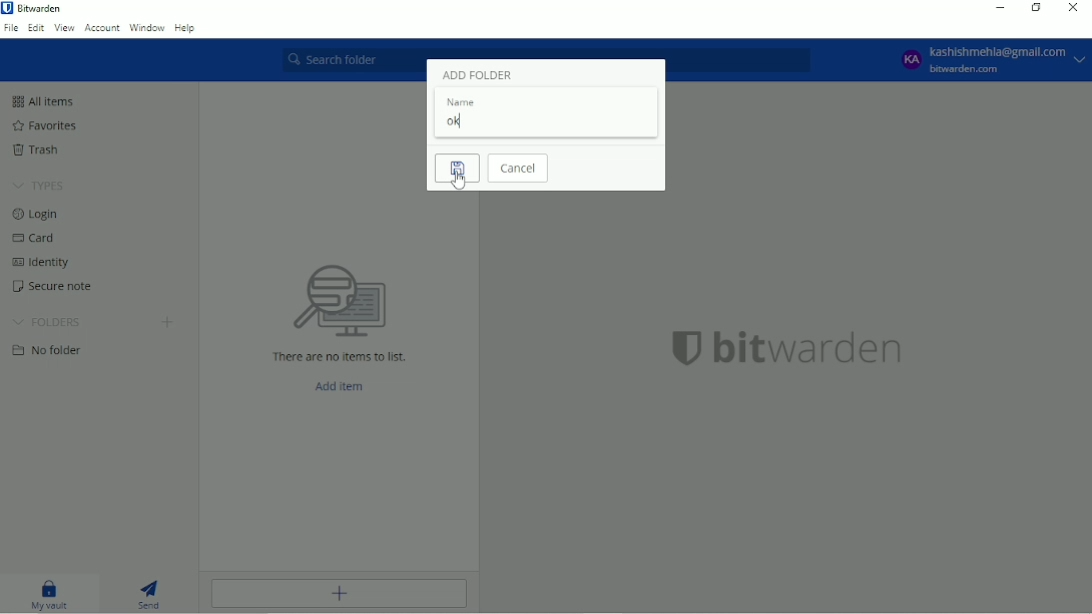  Describe the element at coordinates (339, 355) in the screenshot. I see `There are no items to list.` at that location.